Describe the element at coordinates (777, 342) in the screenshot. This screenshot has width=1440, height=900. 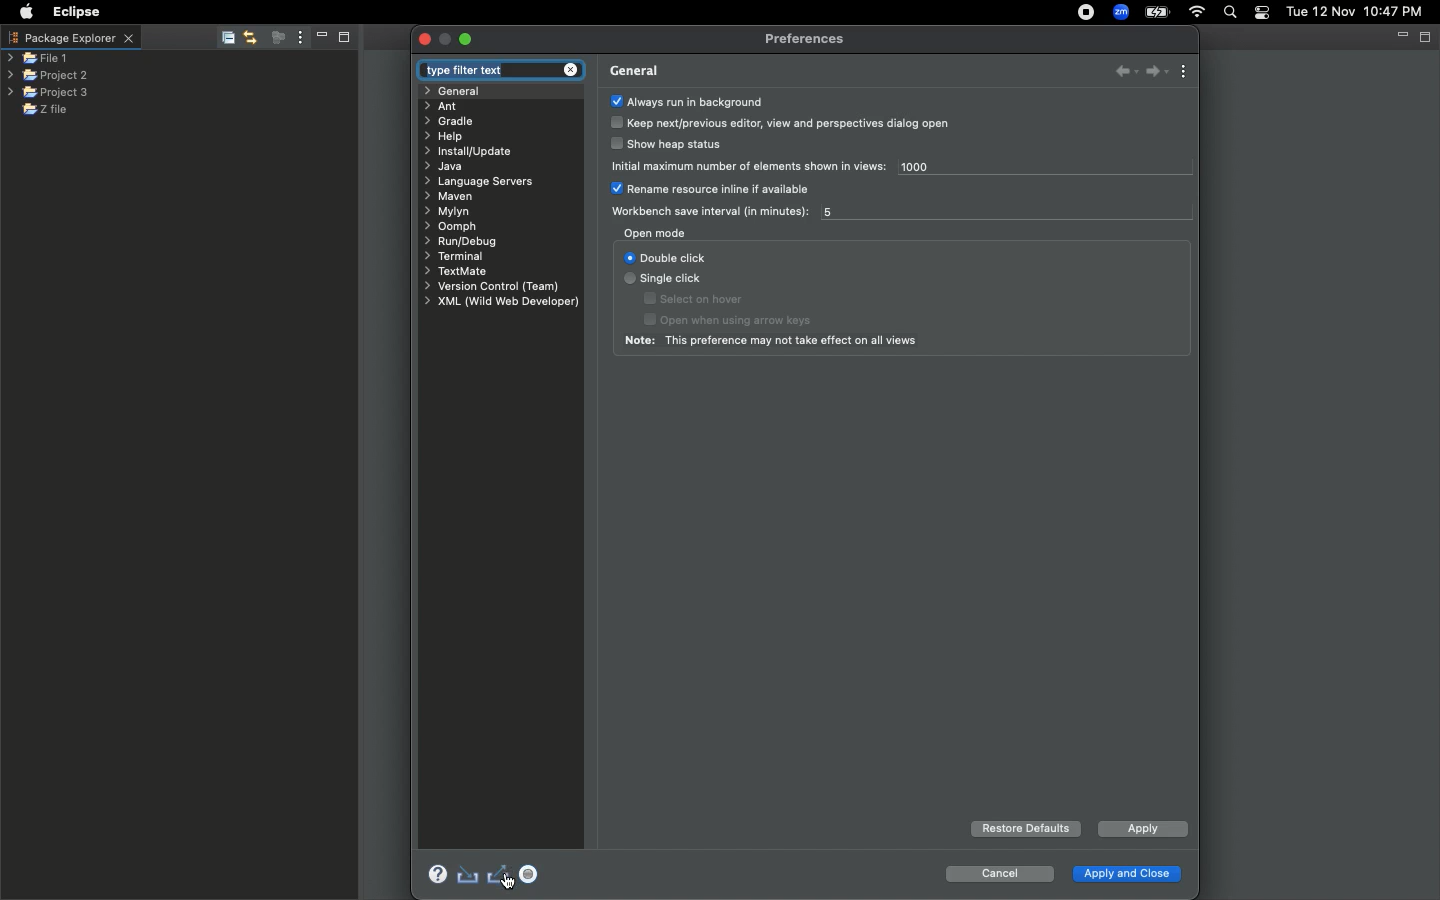
I see `Note: this preference may not take effect on all views` at that location.